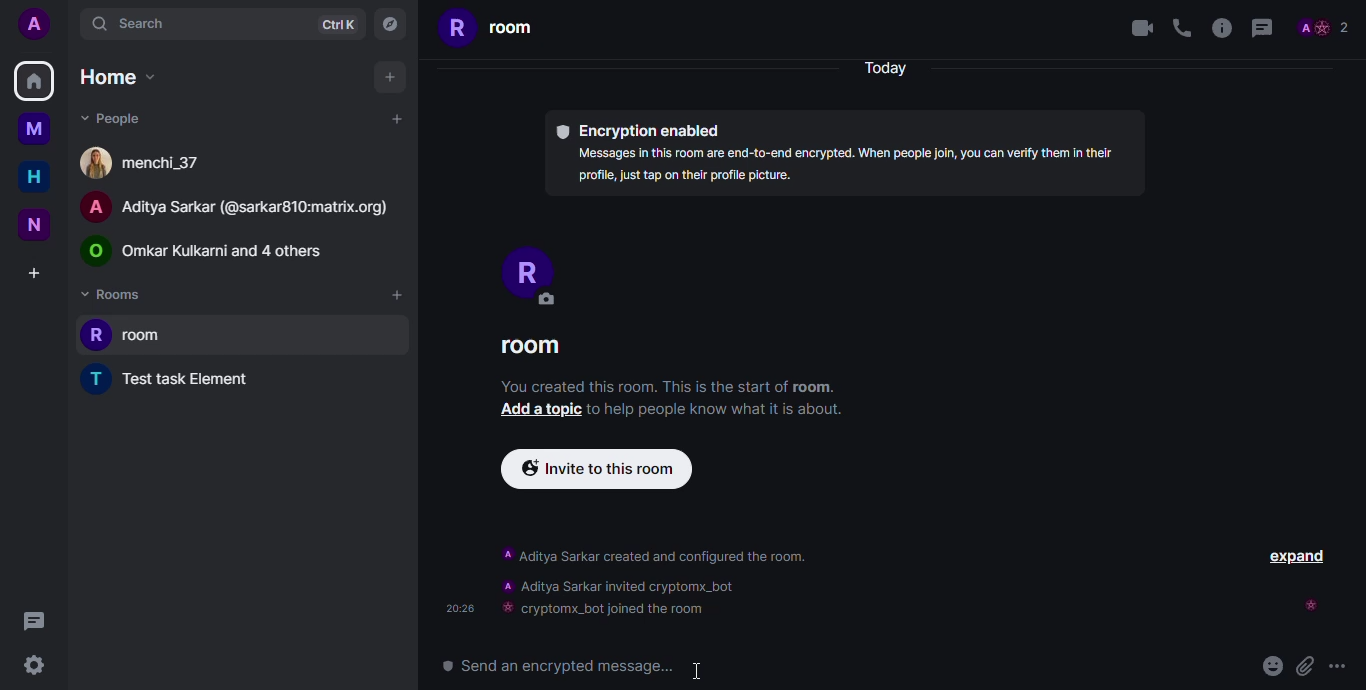 The image size is (1366, 690). I want to click on rooms, so click(115, 294).